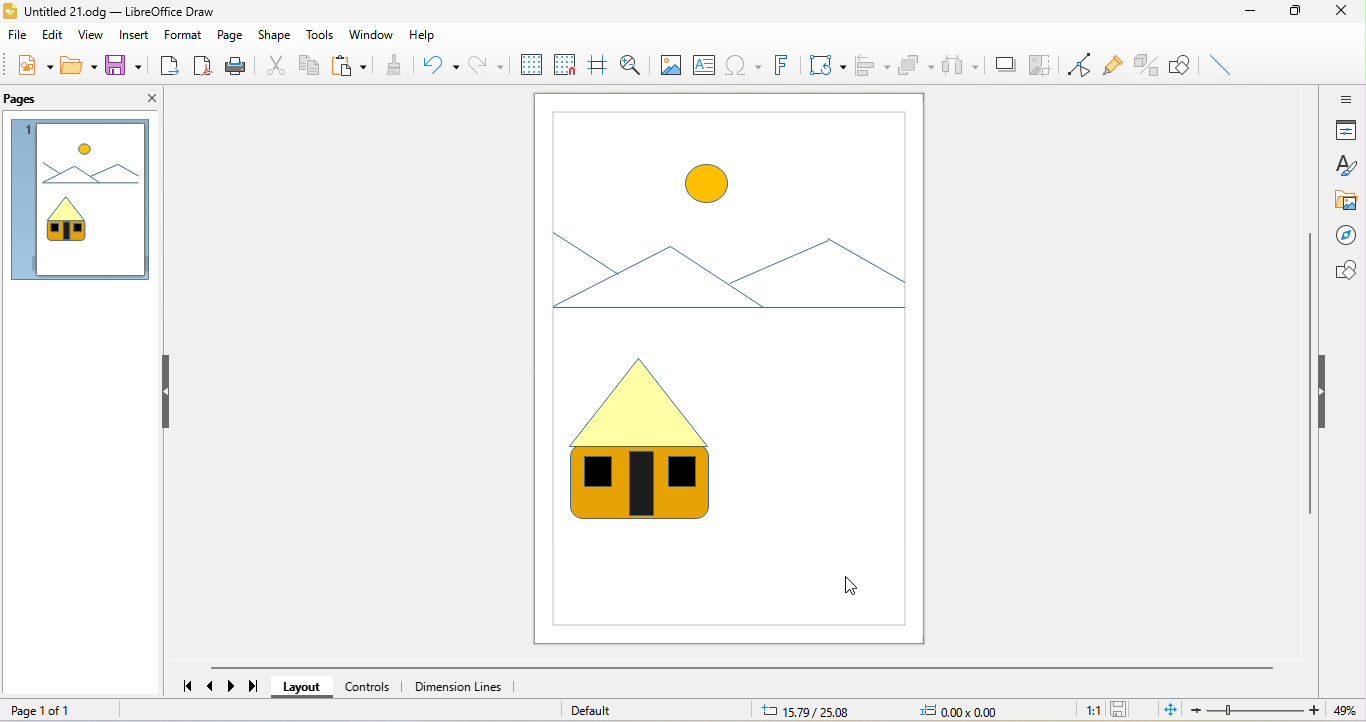 The image size is (1366, 722). What do you see at coordinates (184, 36) in the screenshot?
I see `format` at bounding box center [184, 36].